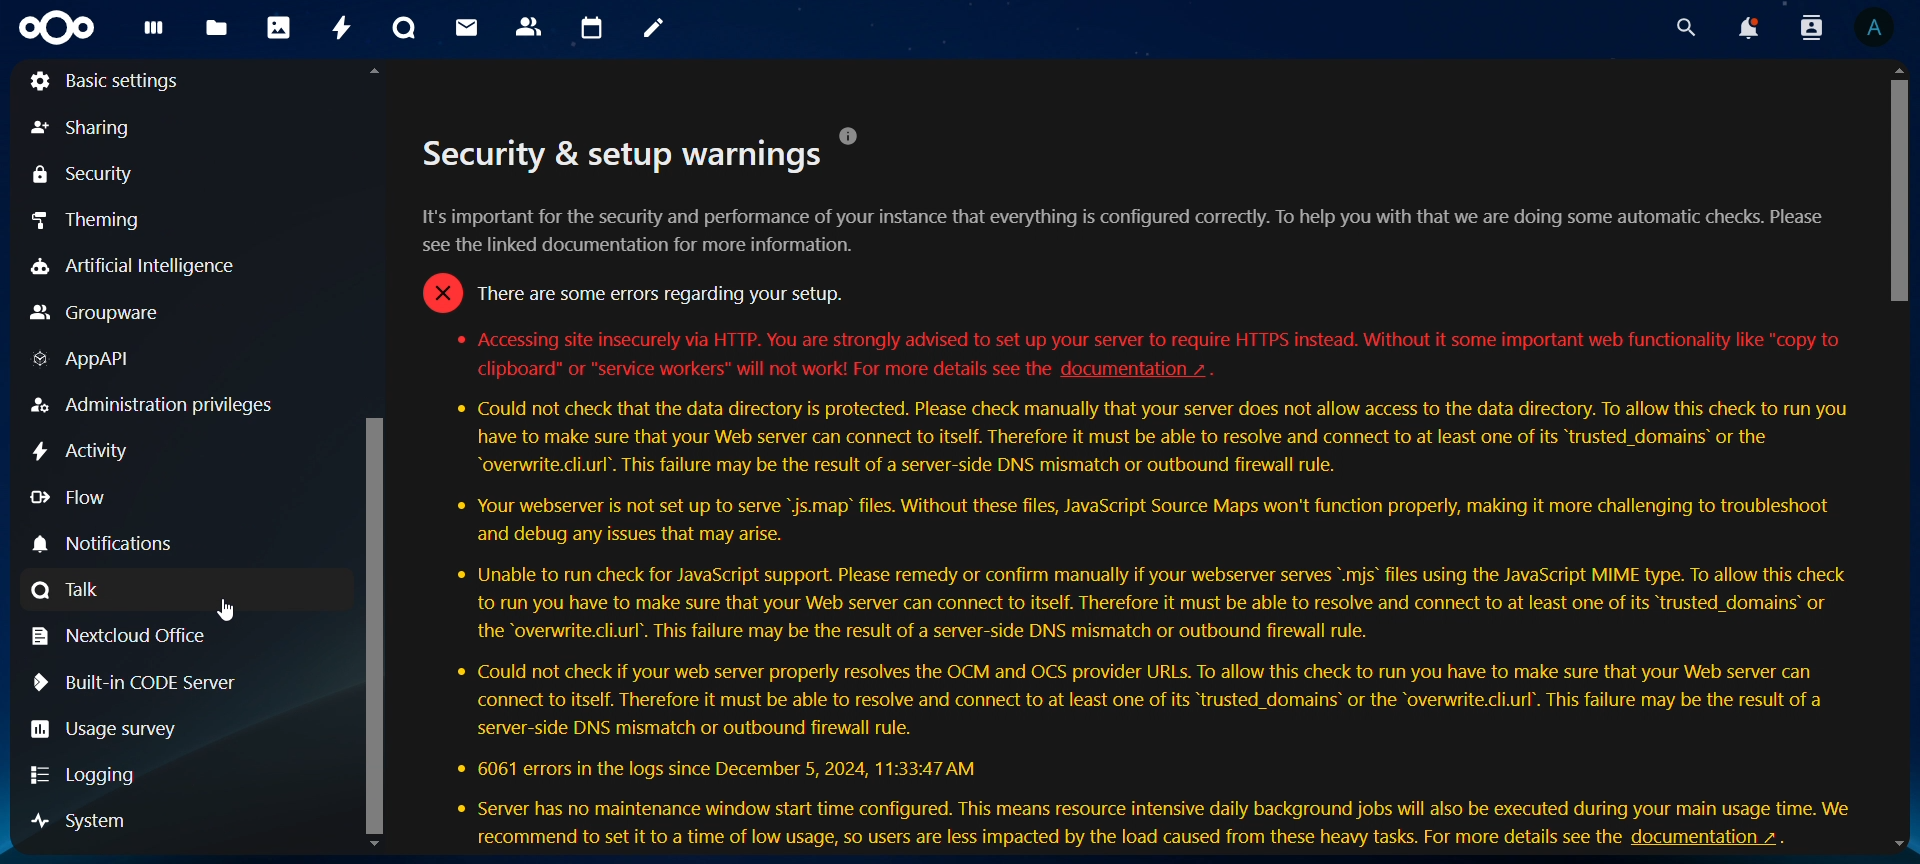 The image size is (1920, 864). Describe the element at coordinates (94, 315) in the screenshot. I see `groupware` at that location.